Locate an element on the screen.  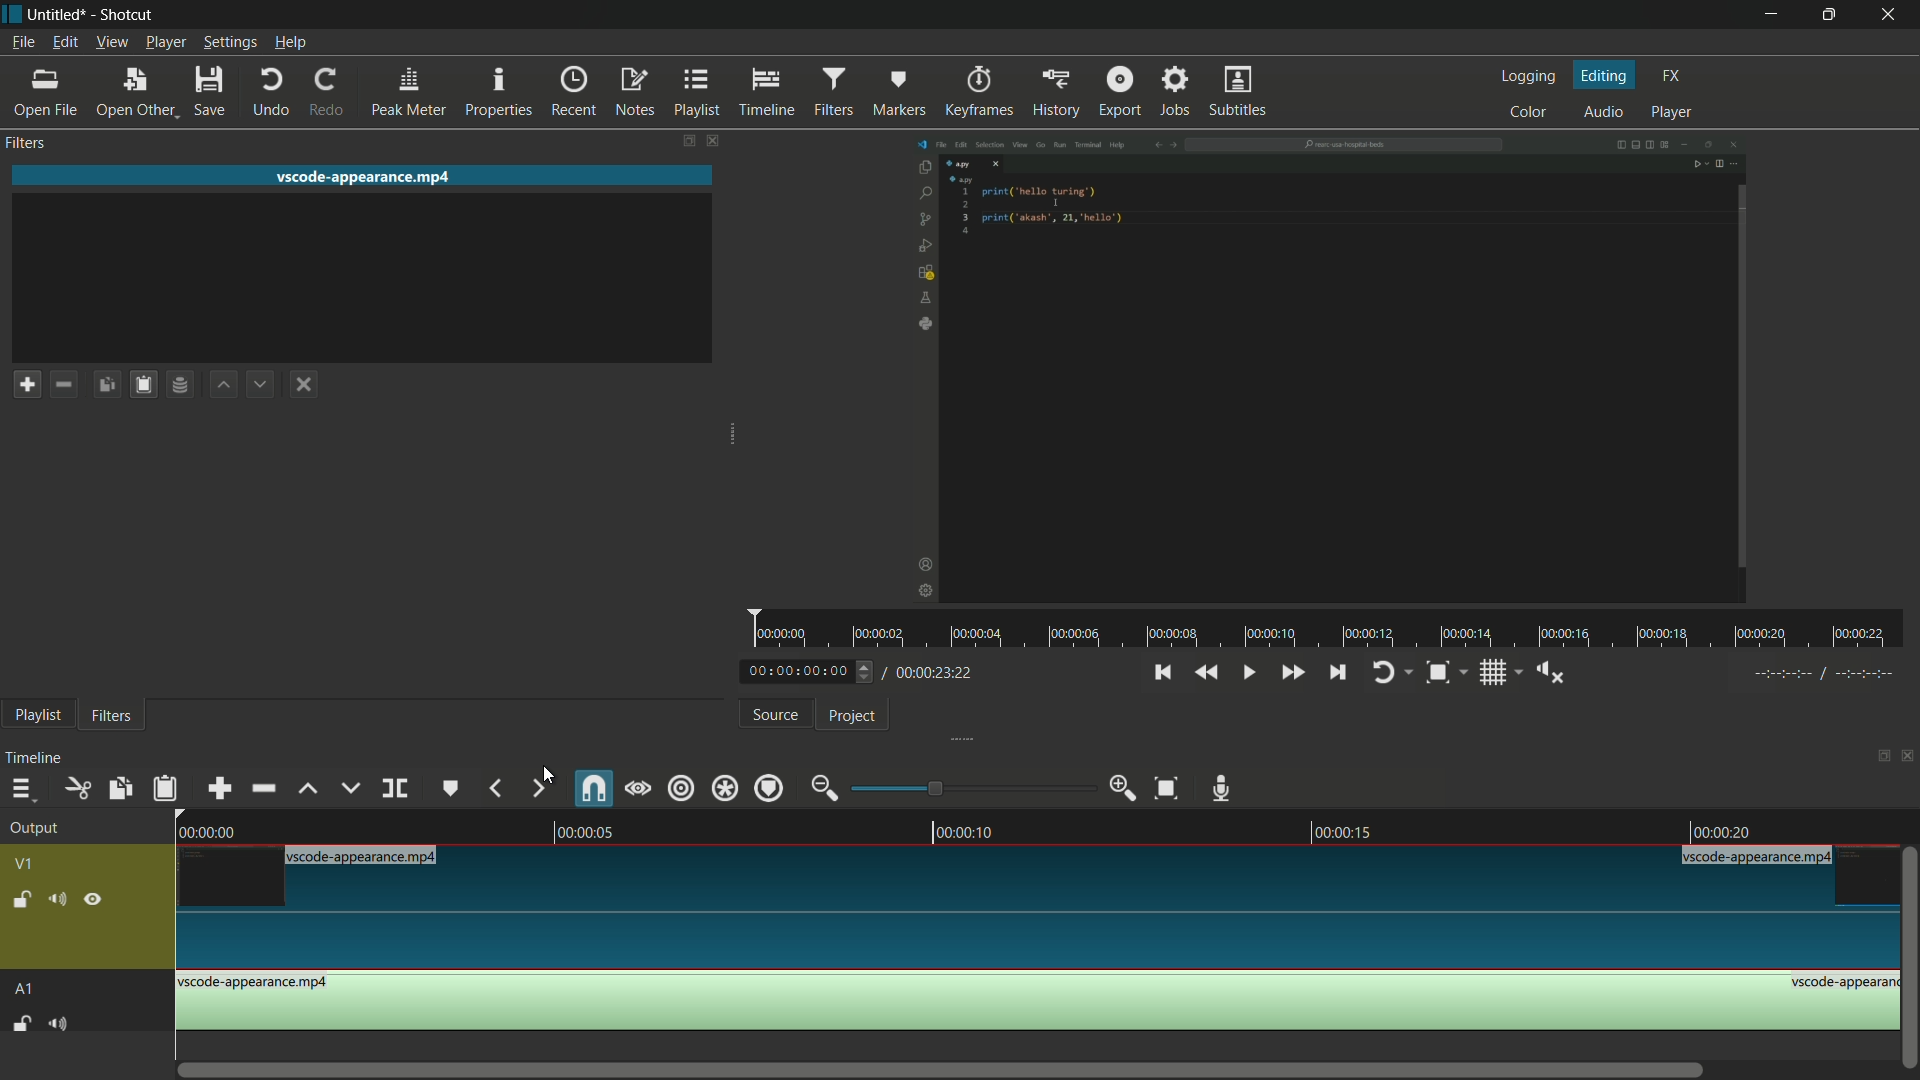
quickly play backward is located at coordinates (1208, 673).